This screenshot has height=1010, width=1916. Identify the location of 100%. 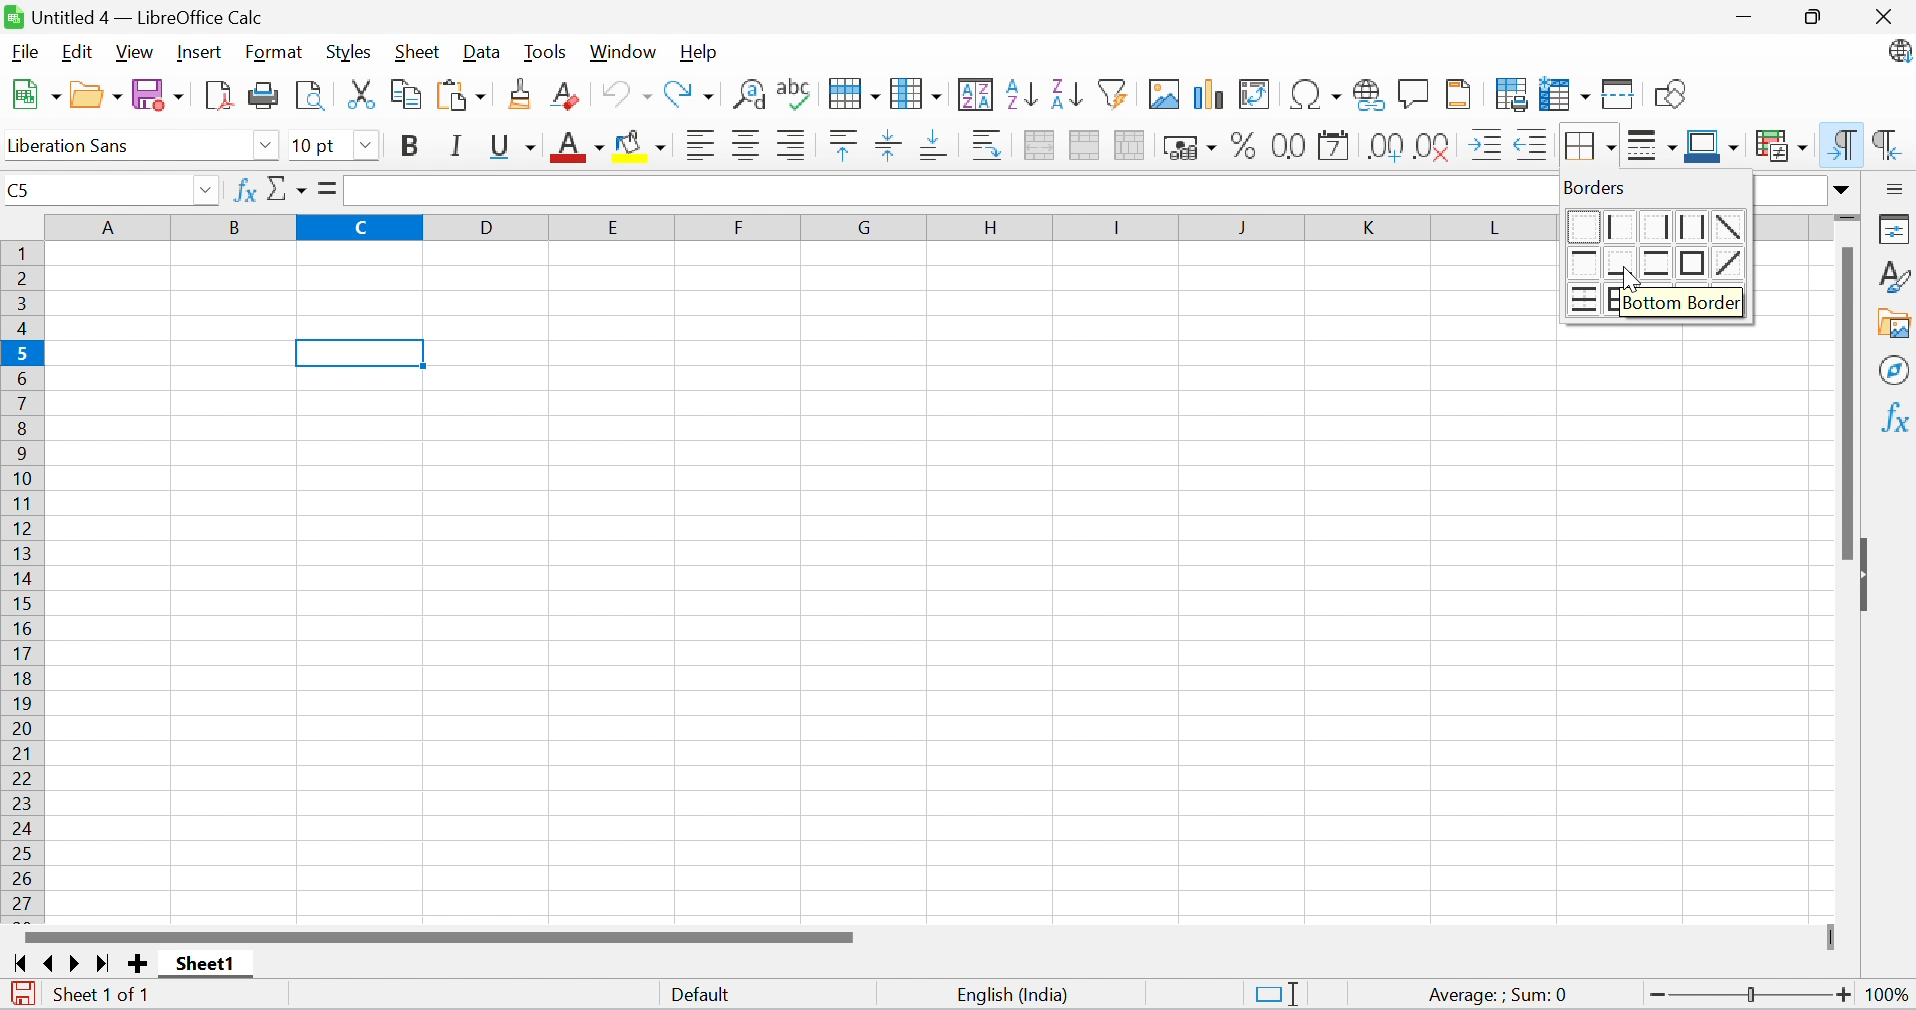
(1891, 998).